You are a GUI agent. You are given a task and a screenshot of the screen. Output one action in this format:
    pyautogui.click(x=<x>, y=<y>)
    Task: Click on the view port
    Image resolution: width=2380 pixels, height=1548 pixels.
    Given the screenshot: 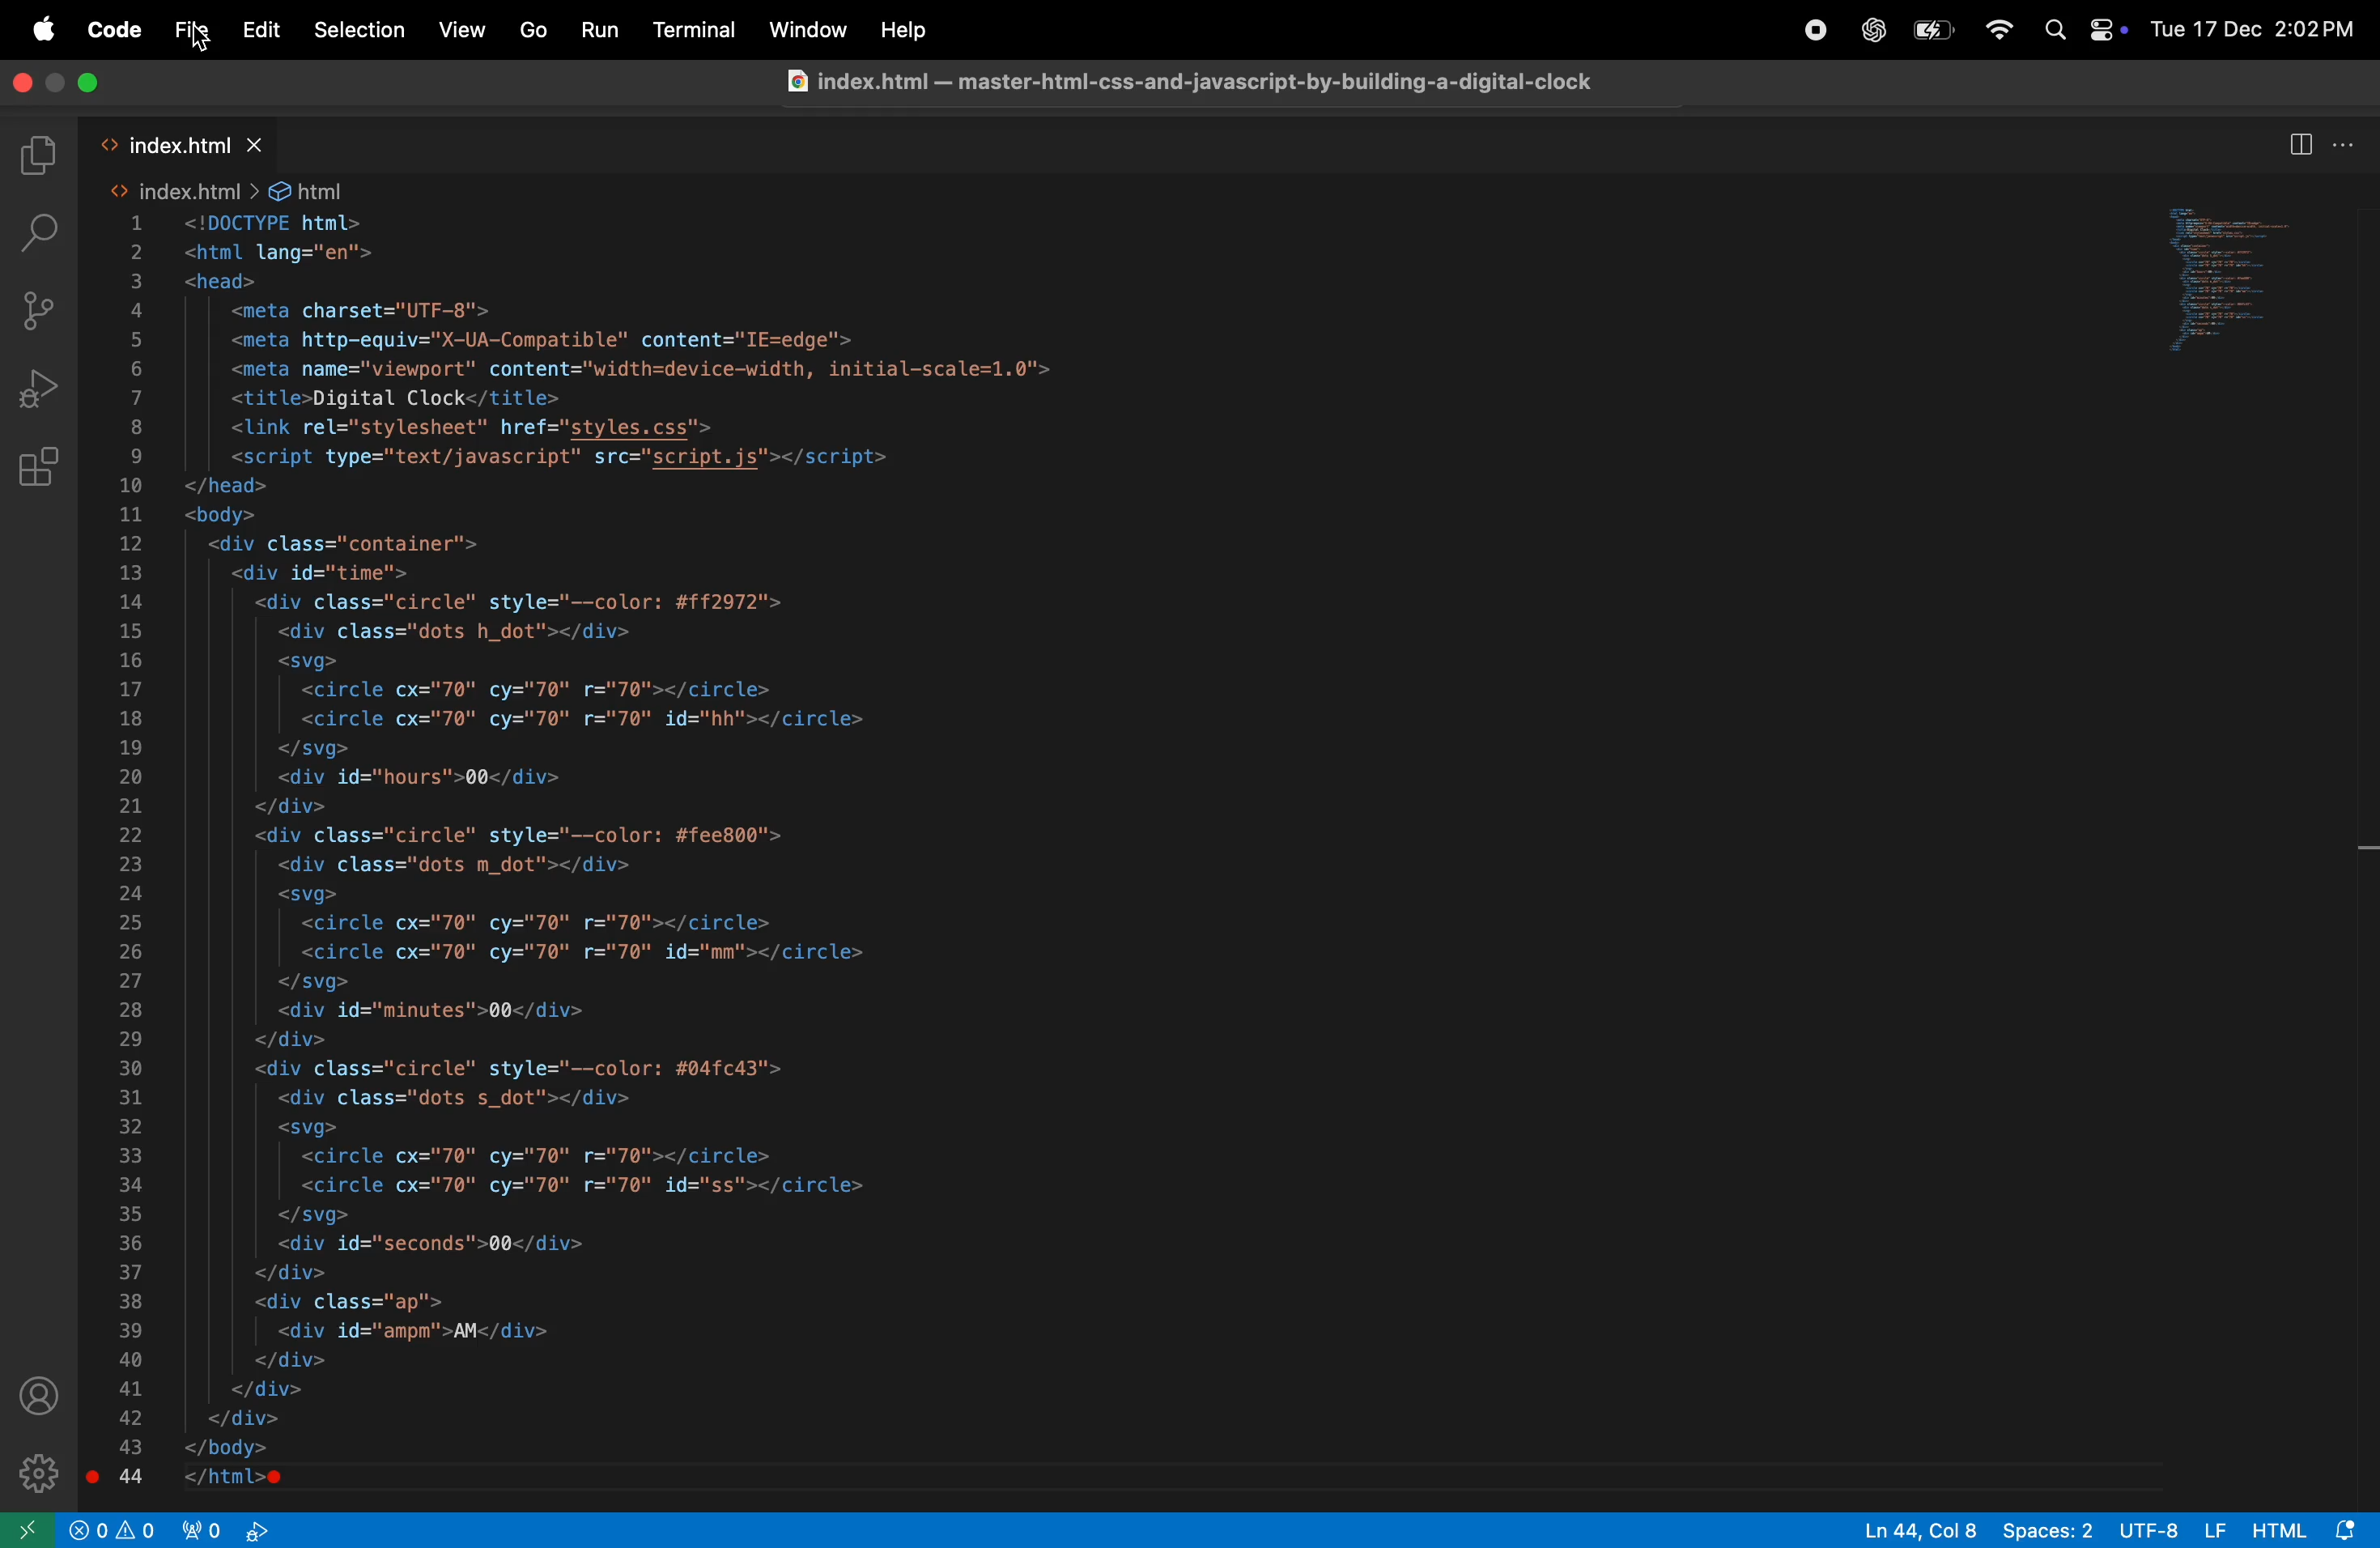 What is the action you would take?
    pyautogui.click(x=256, y=1528)
    